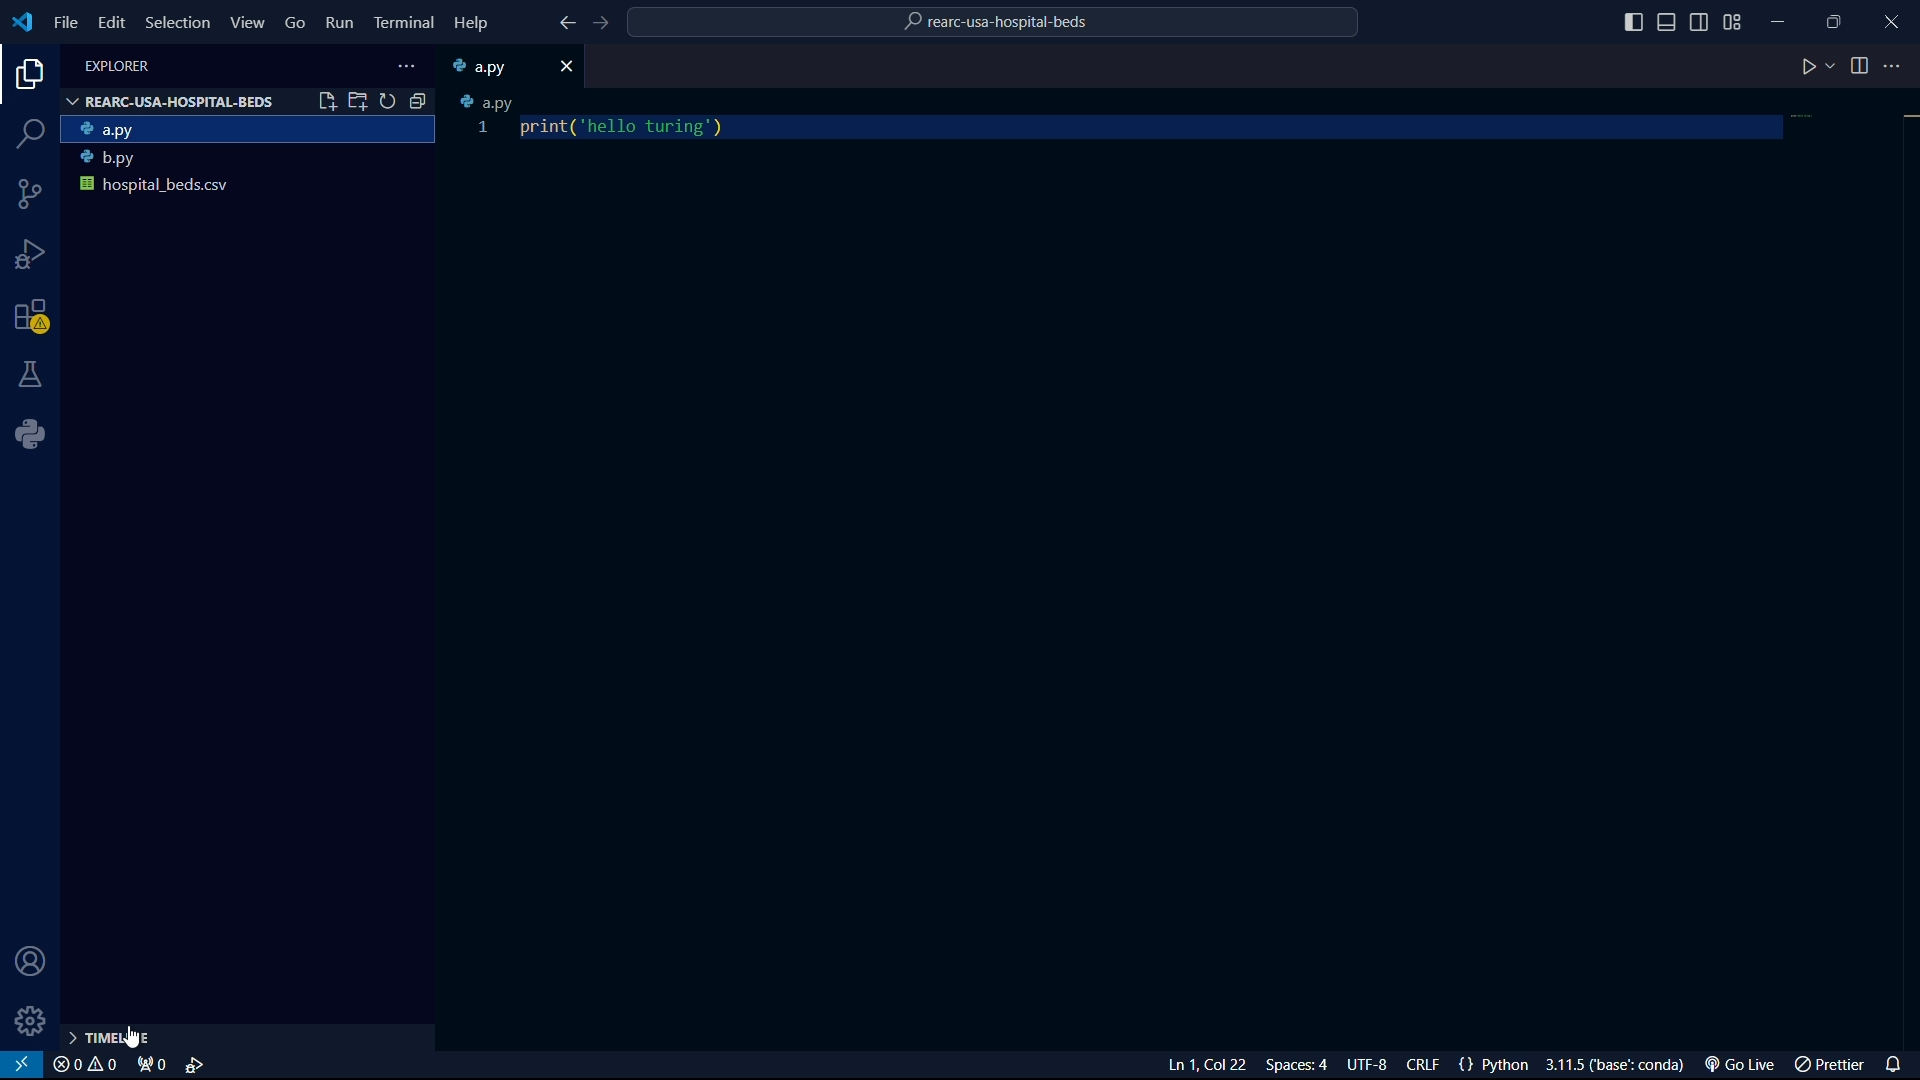 The height and width of the screenshot is (1080, 1920). Describe the element at coordinates (489, 102) in the screenshot. I see `a.py` at that location.